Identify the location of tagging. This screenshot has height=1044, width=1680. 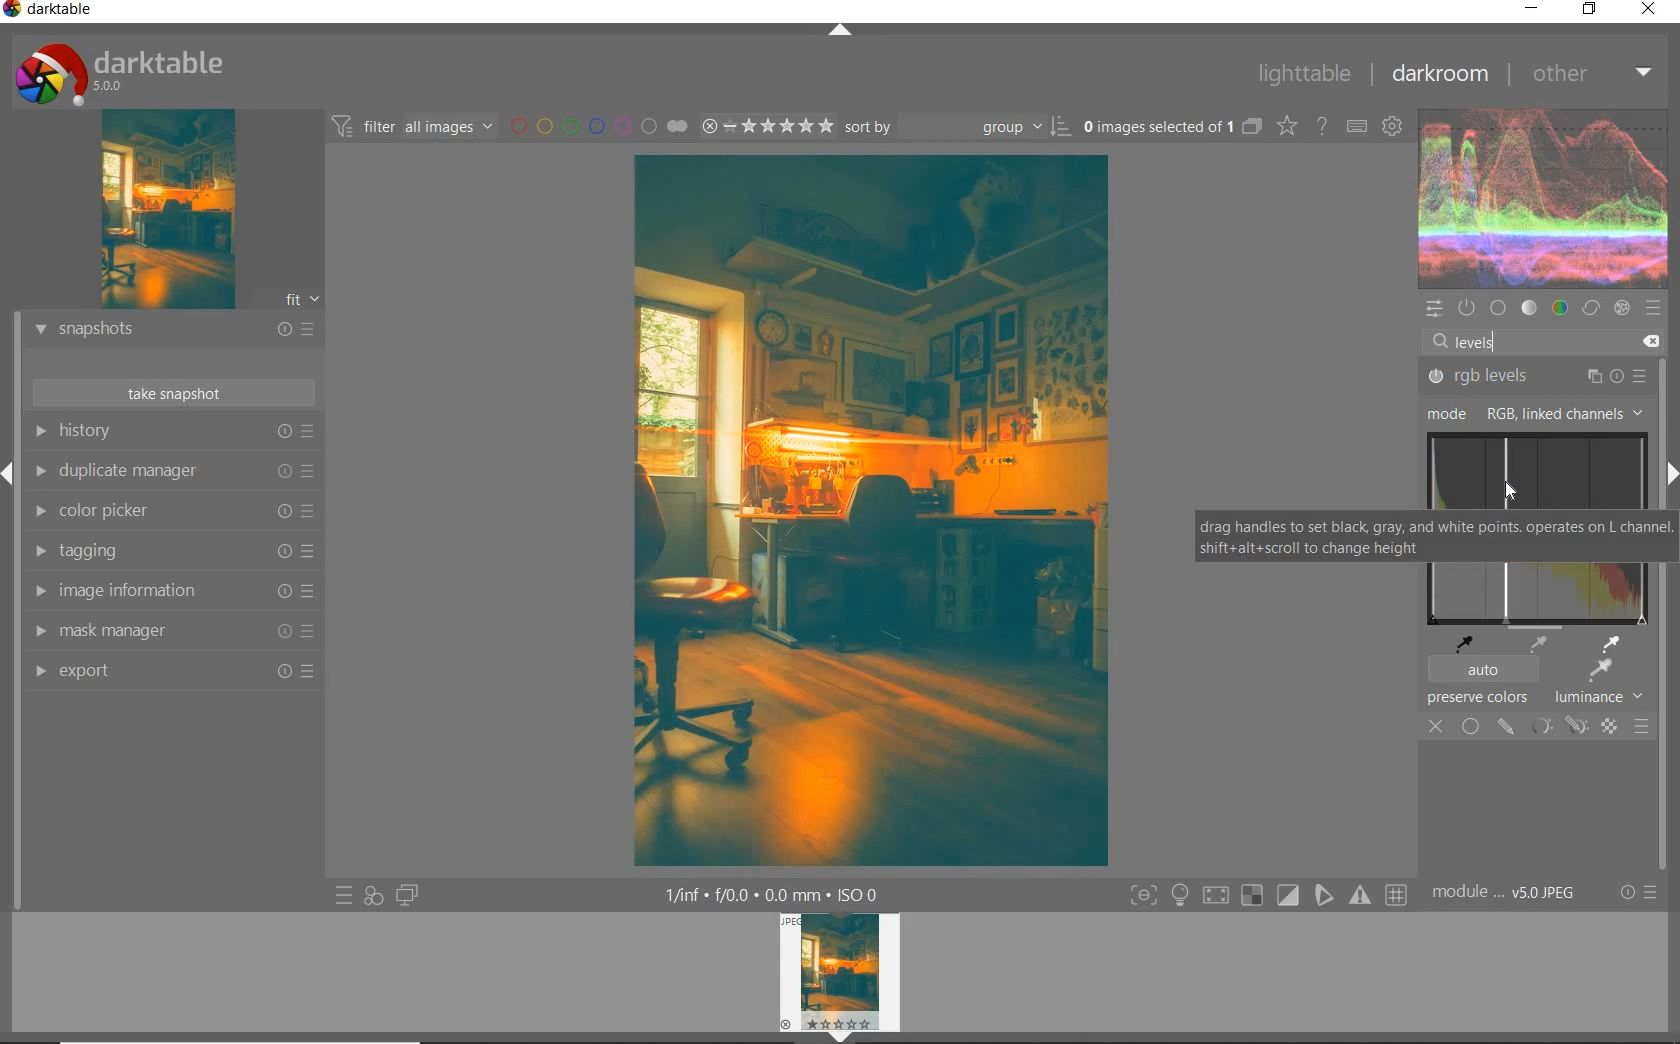
(168, 548).